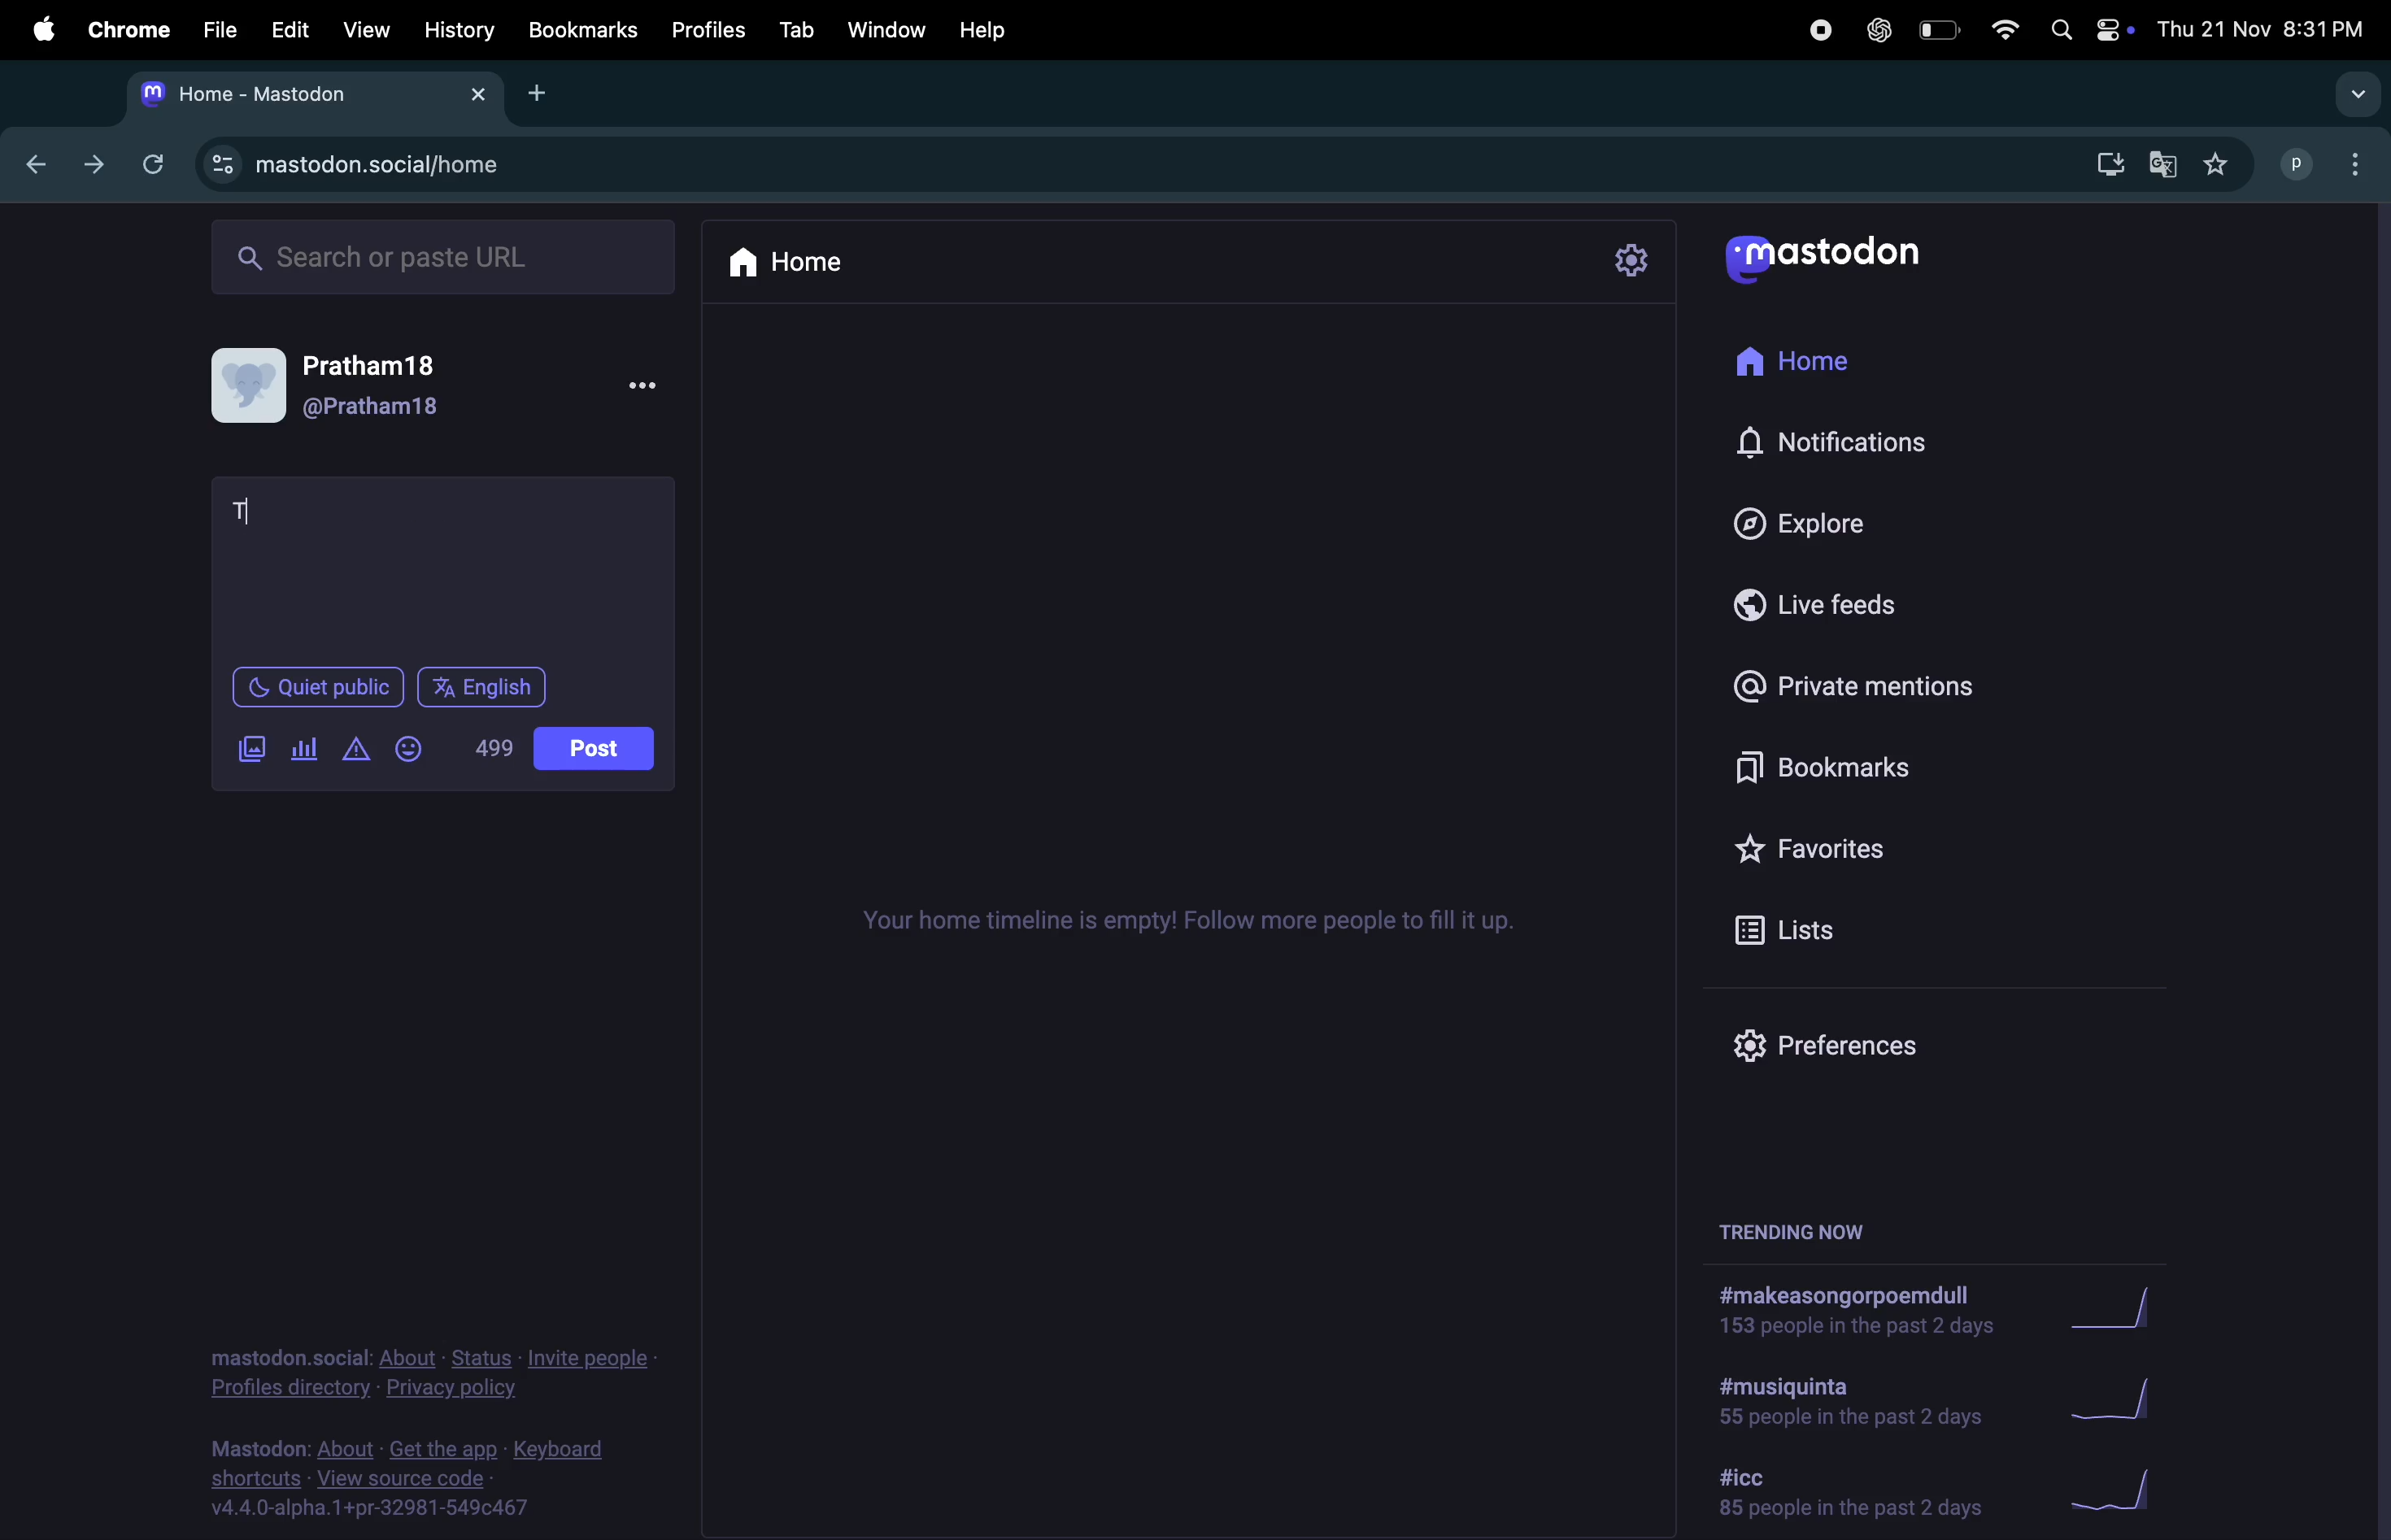  I want to click on home, so click(1801, 365).